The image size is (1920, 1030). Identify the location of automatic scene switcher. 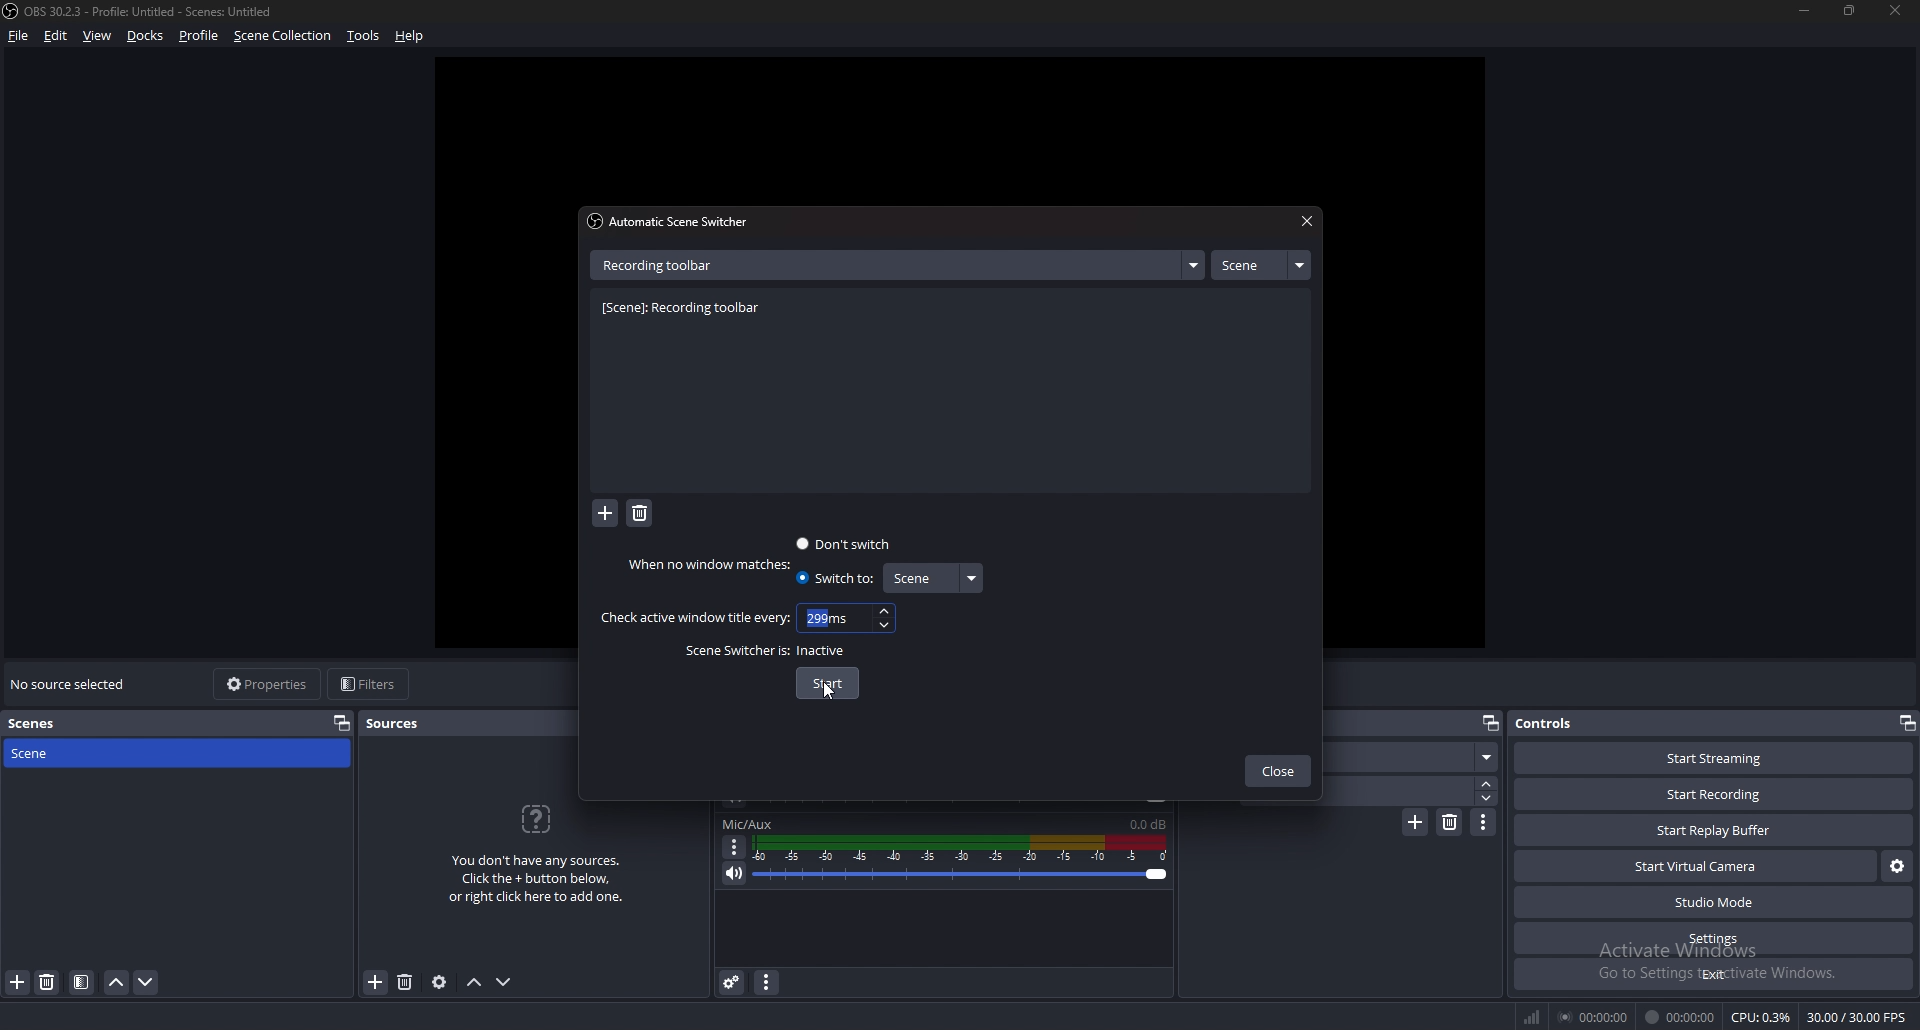
(673, 221).